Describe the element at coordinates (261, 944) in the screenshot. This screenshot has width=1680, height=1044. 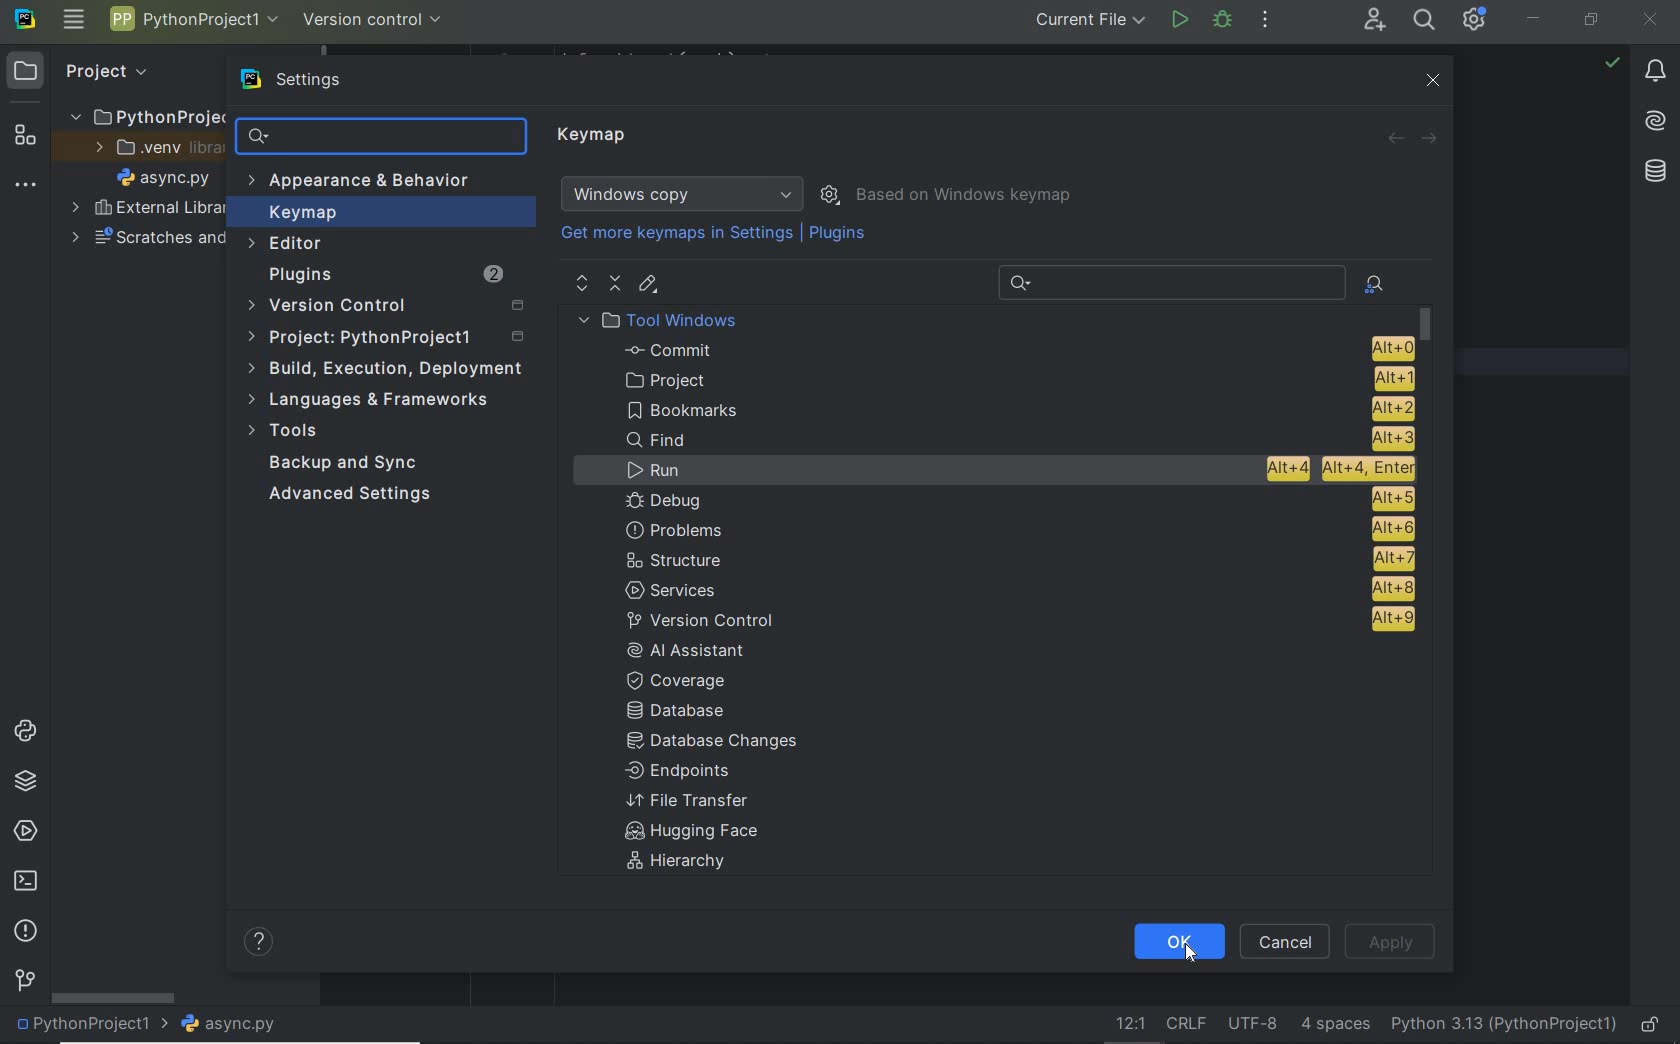
I see `help` at that location.